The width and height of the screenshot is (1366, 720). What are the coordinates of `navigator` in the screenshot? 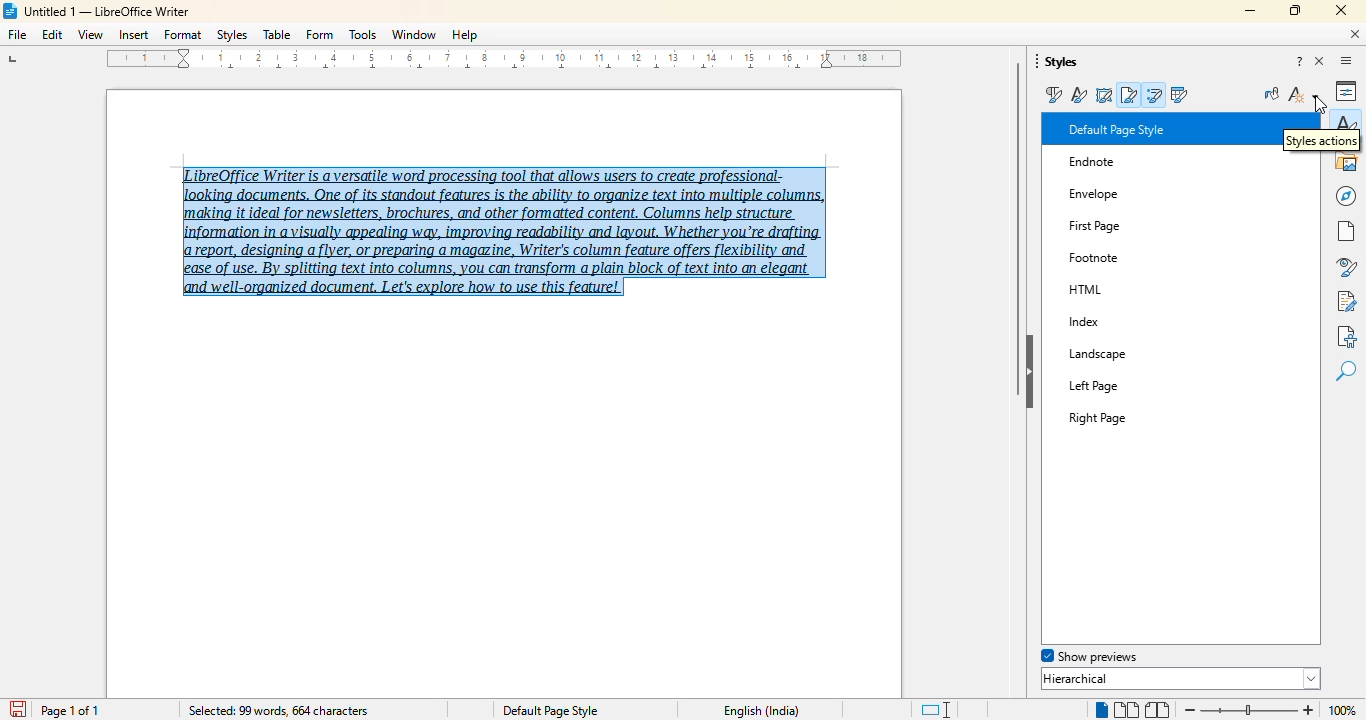 It's located at (1346, 196).